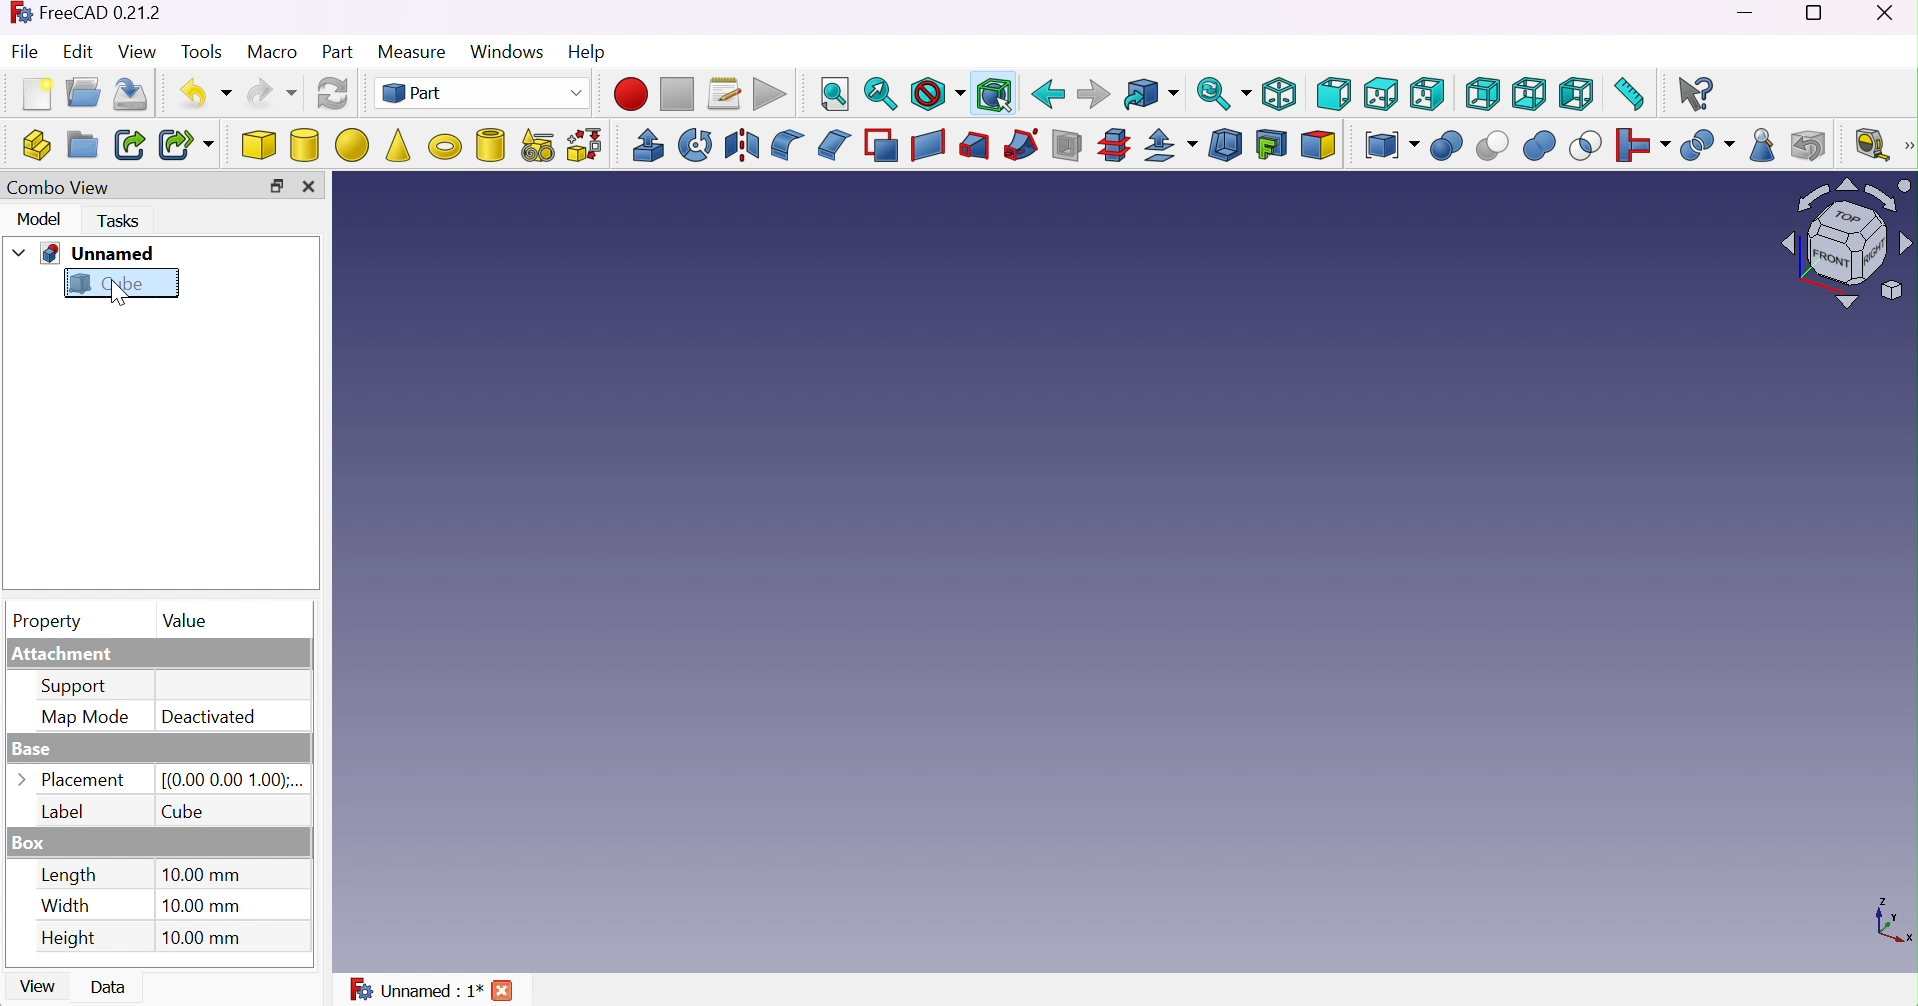 This screenshot has height=1006, width=1918. What do you see at coordinates (418, 992) in the screenshot?
I see `Unnamed : 1*` at bounding box center [418, 992].